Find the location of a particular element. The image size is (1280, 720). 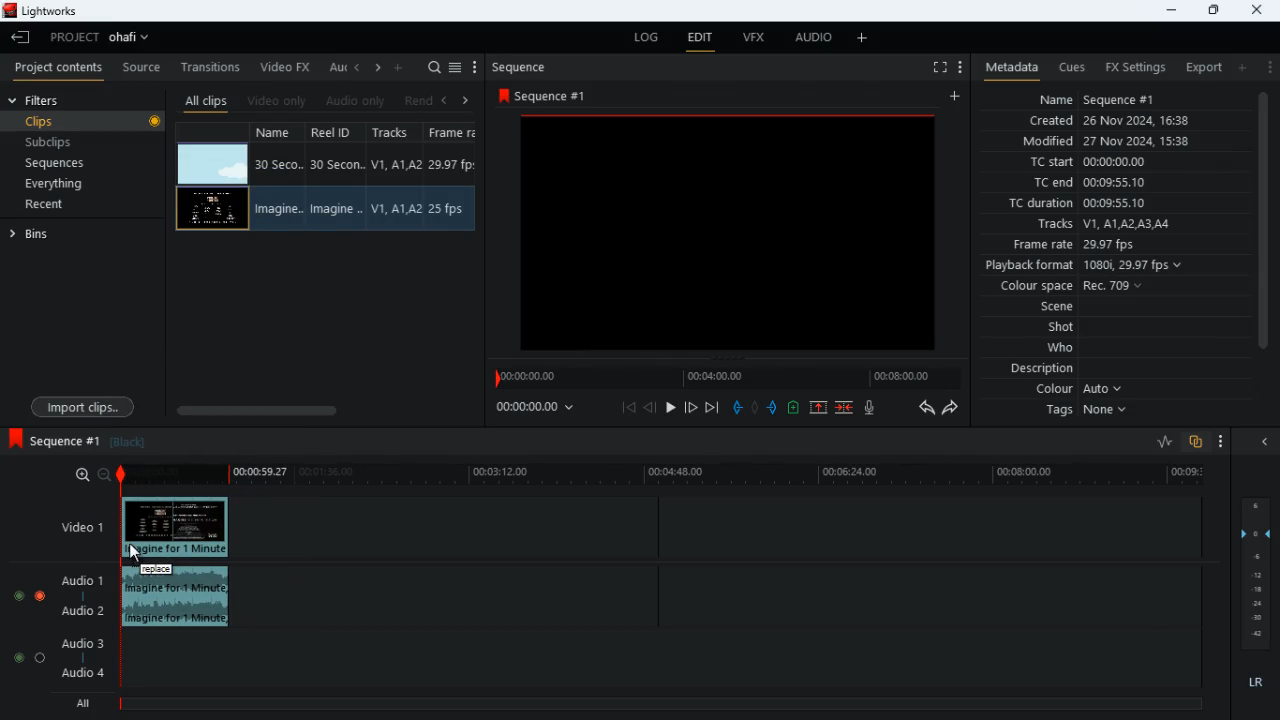

right is located at coordinates (466, 100).